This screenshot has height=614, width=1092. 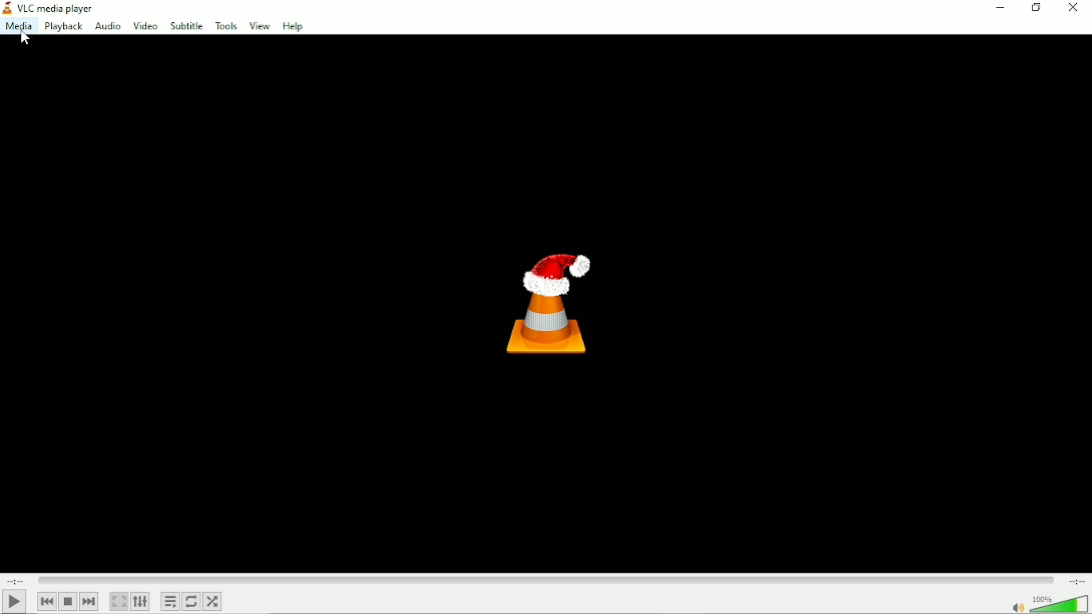 What do you see at coordinates (145, 25) in the screenshot?
I see `Video` at bounding box center [145, 25].